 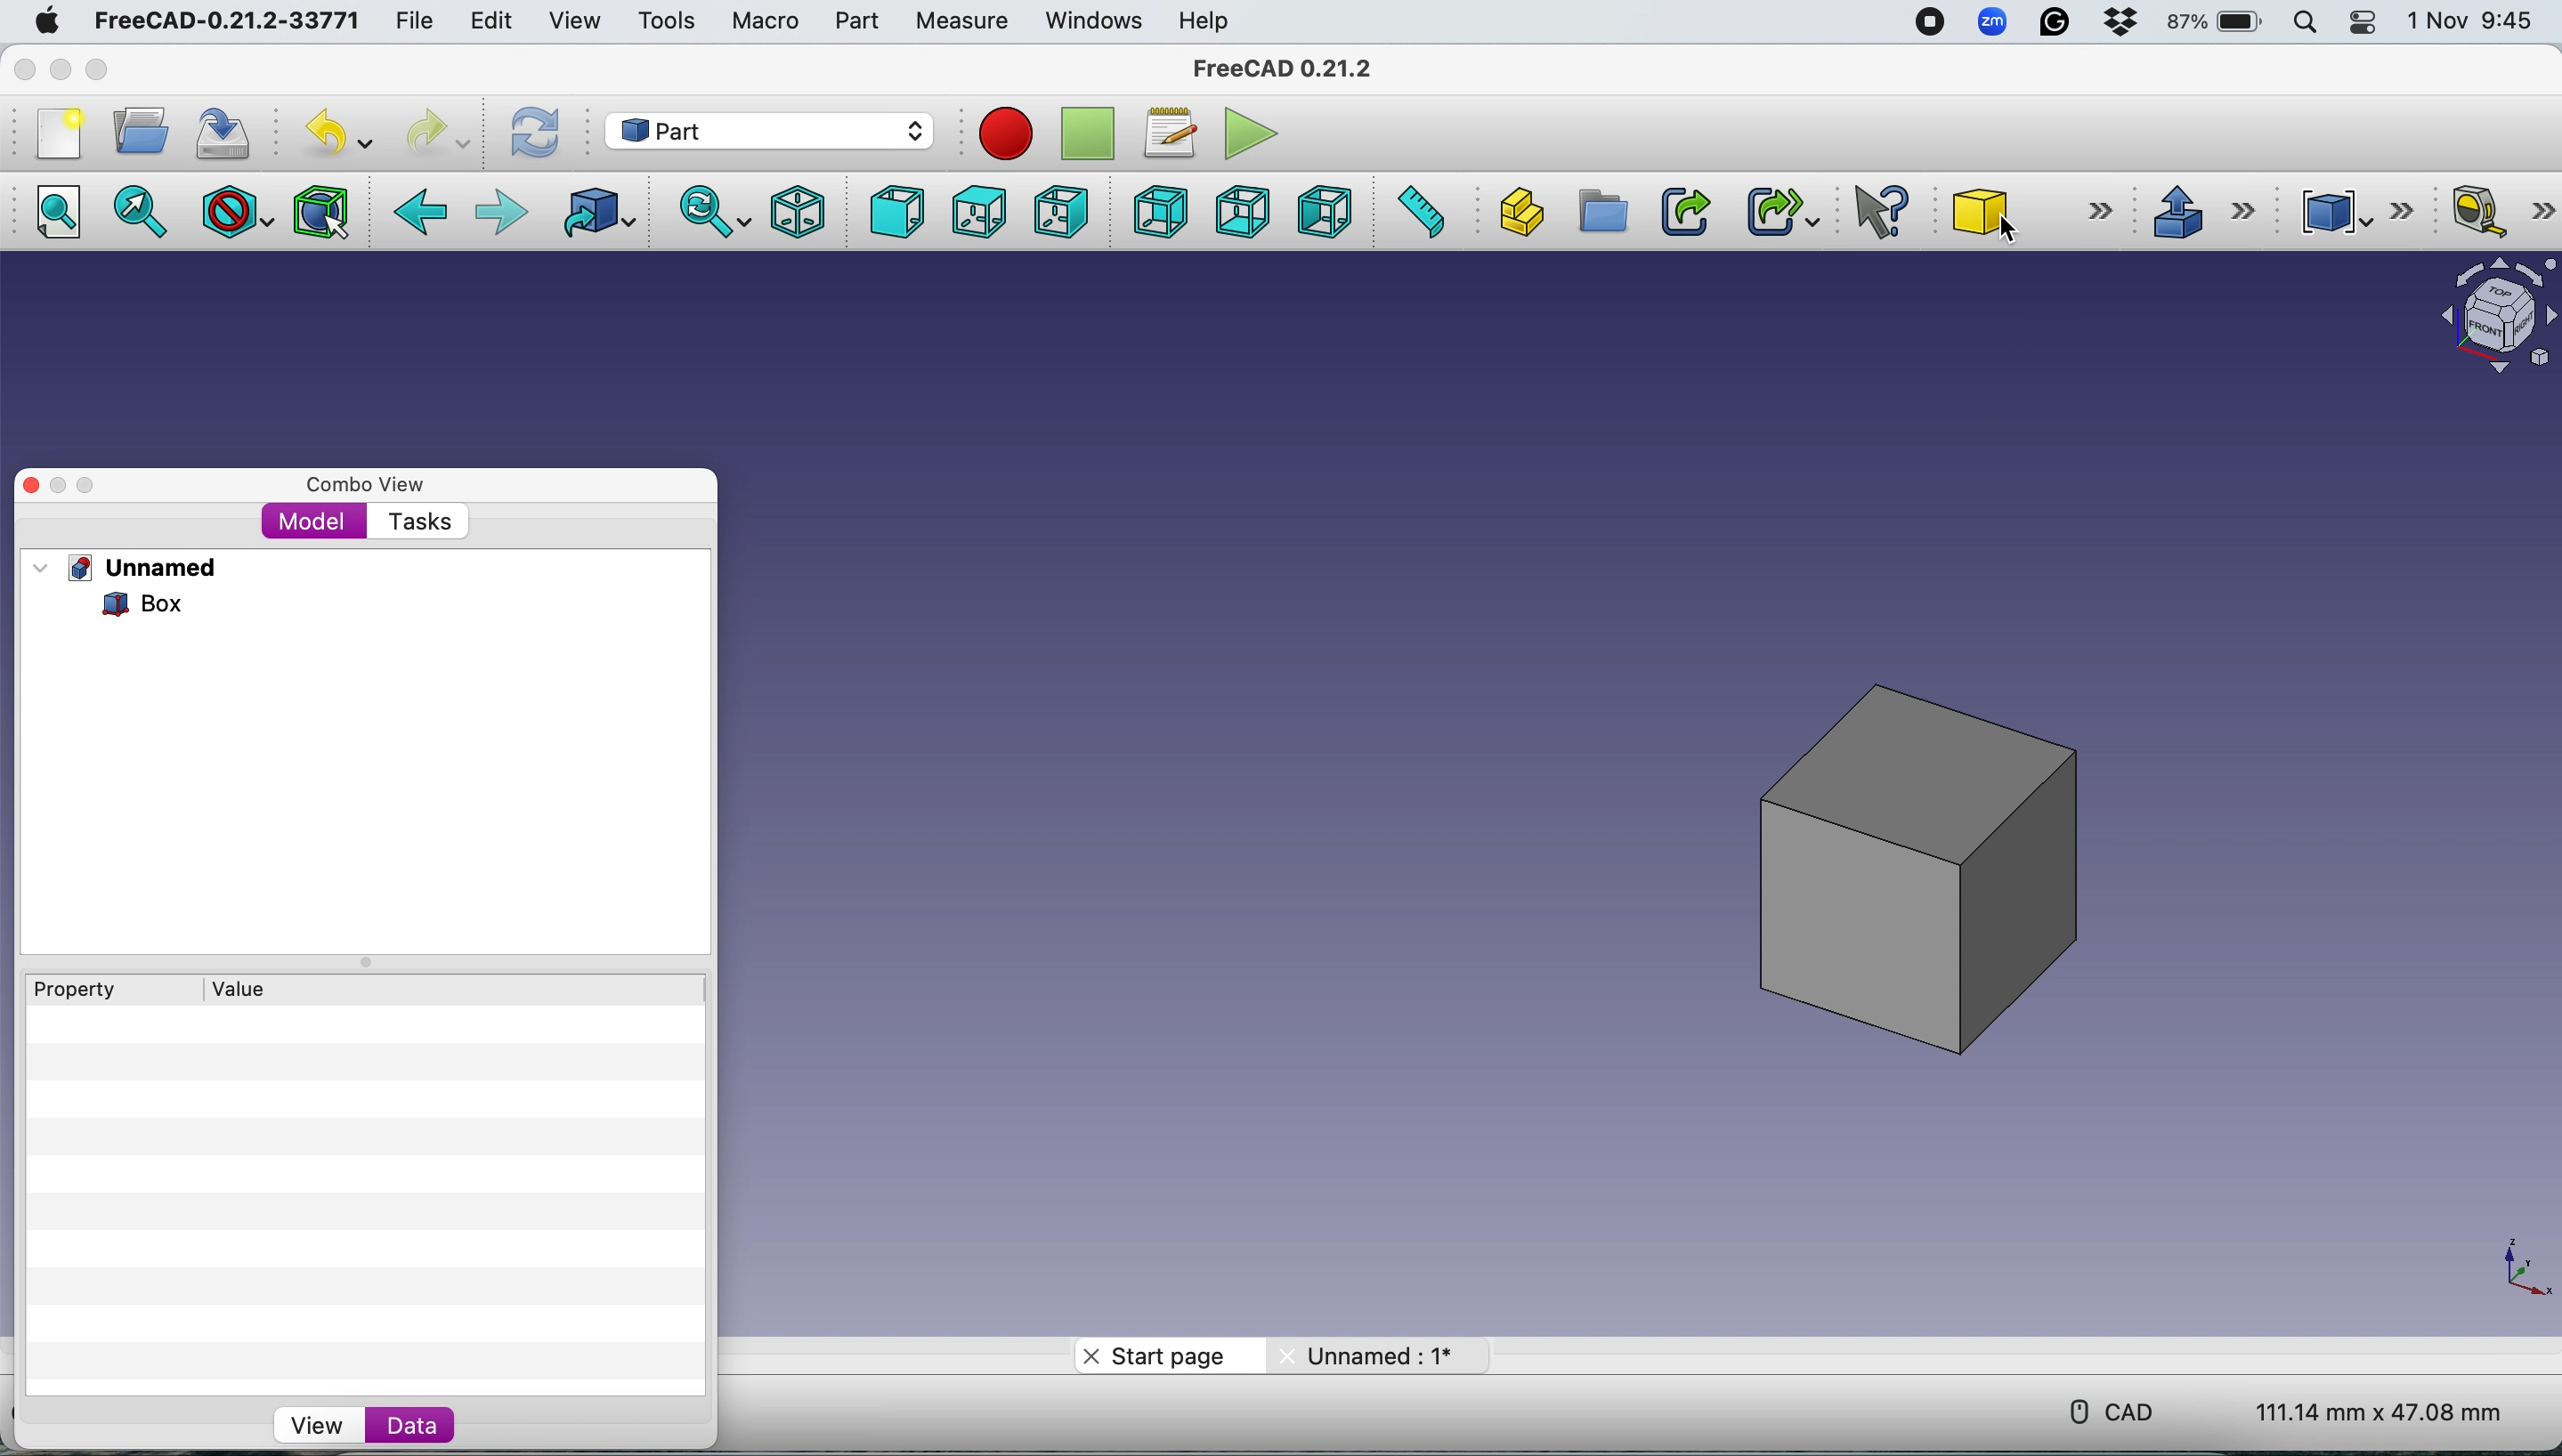 I want to click on Refresh, so click(x=540, y=132).